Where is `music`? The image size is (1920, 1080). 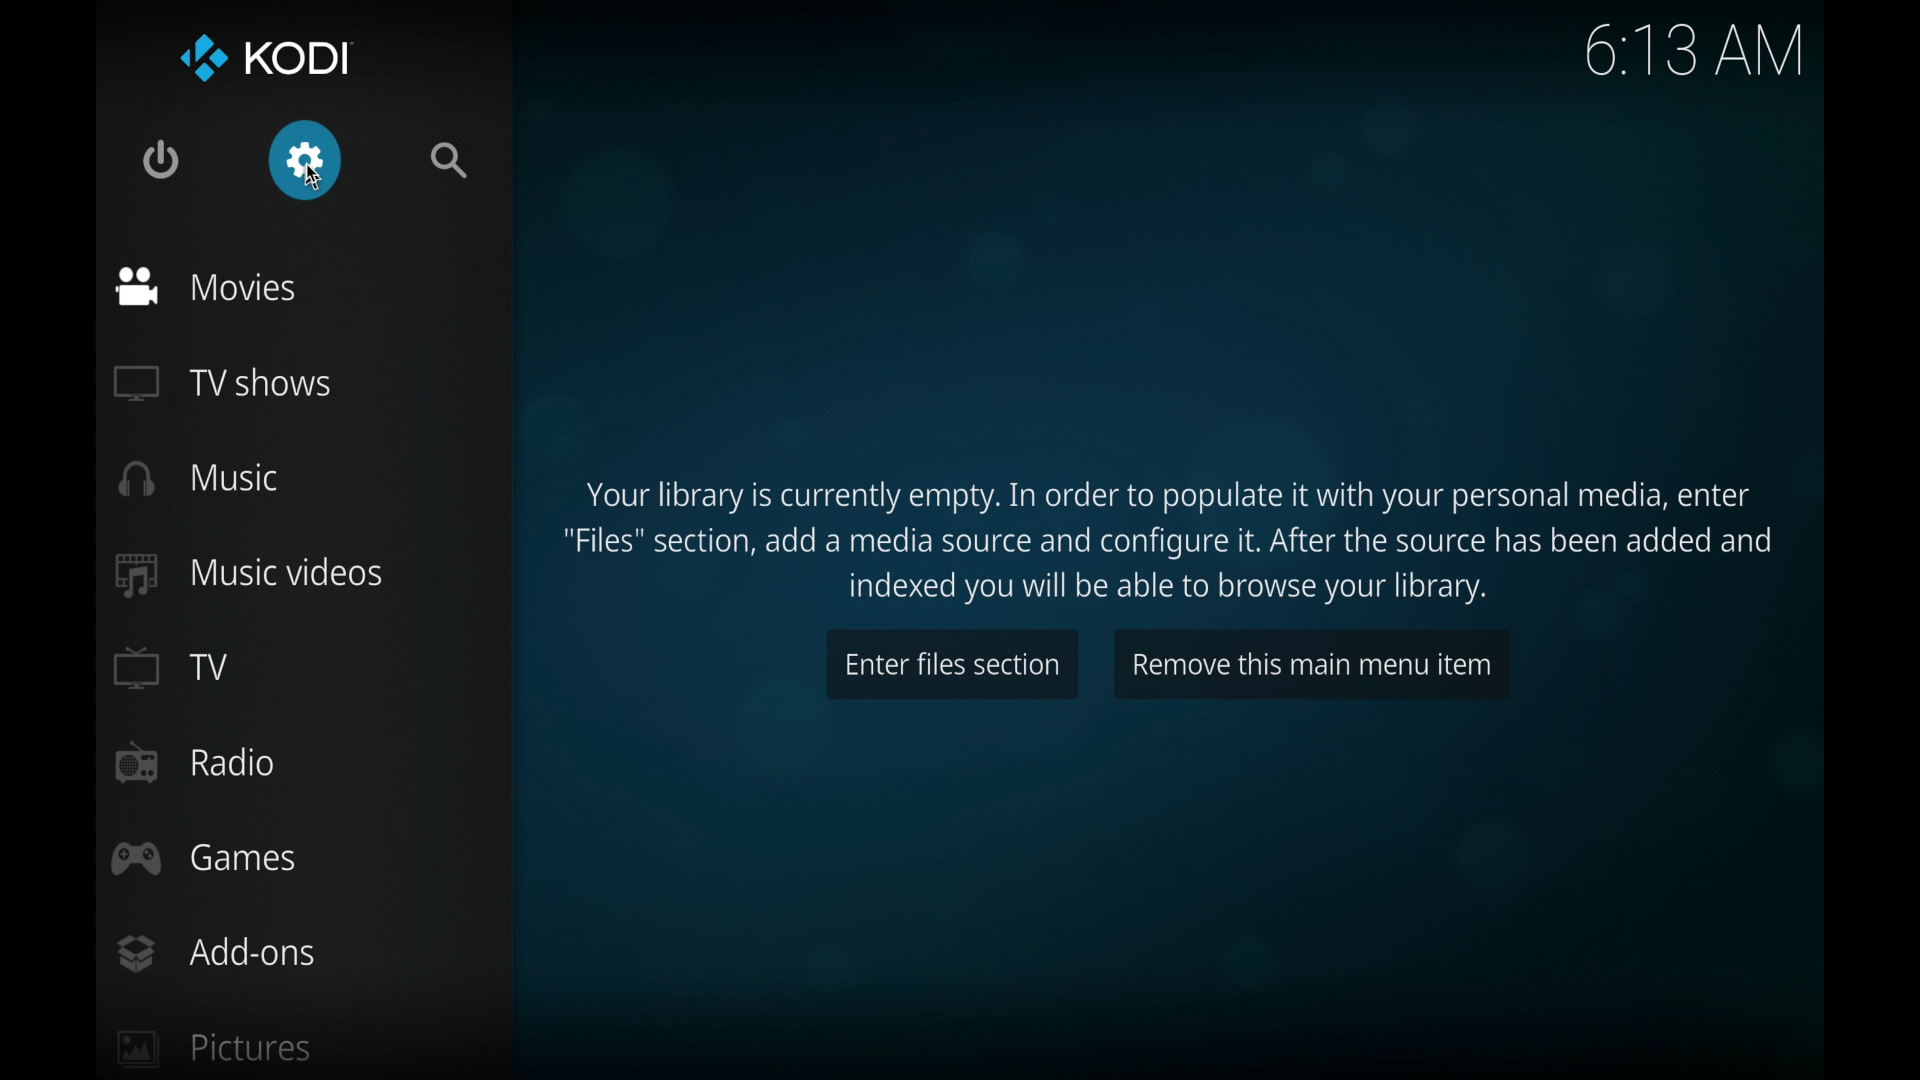
music is located at coordinates (200, 478).